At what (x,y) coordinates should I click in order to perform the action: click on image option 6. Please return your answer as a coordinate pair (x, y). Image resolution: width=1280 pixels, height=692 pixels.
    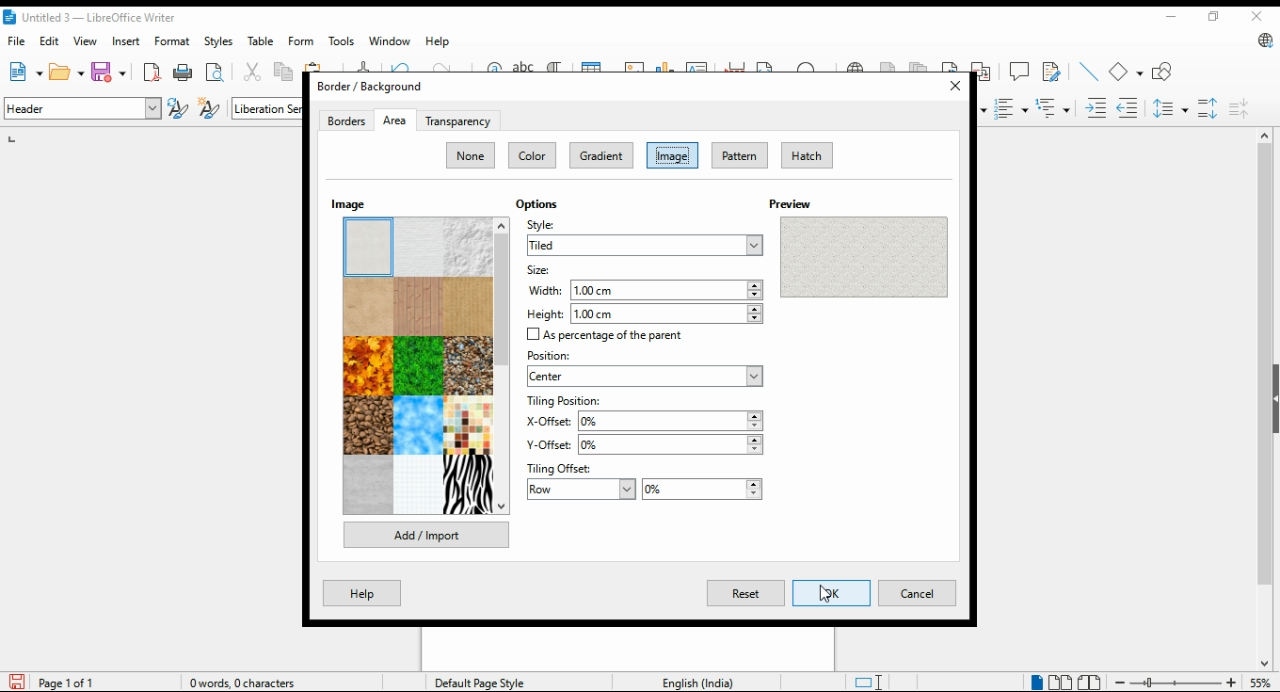
    Looking at the image, I should click on (466, 307).